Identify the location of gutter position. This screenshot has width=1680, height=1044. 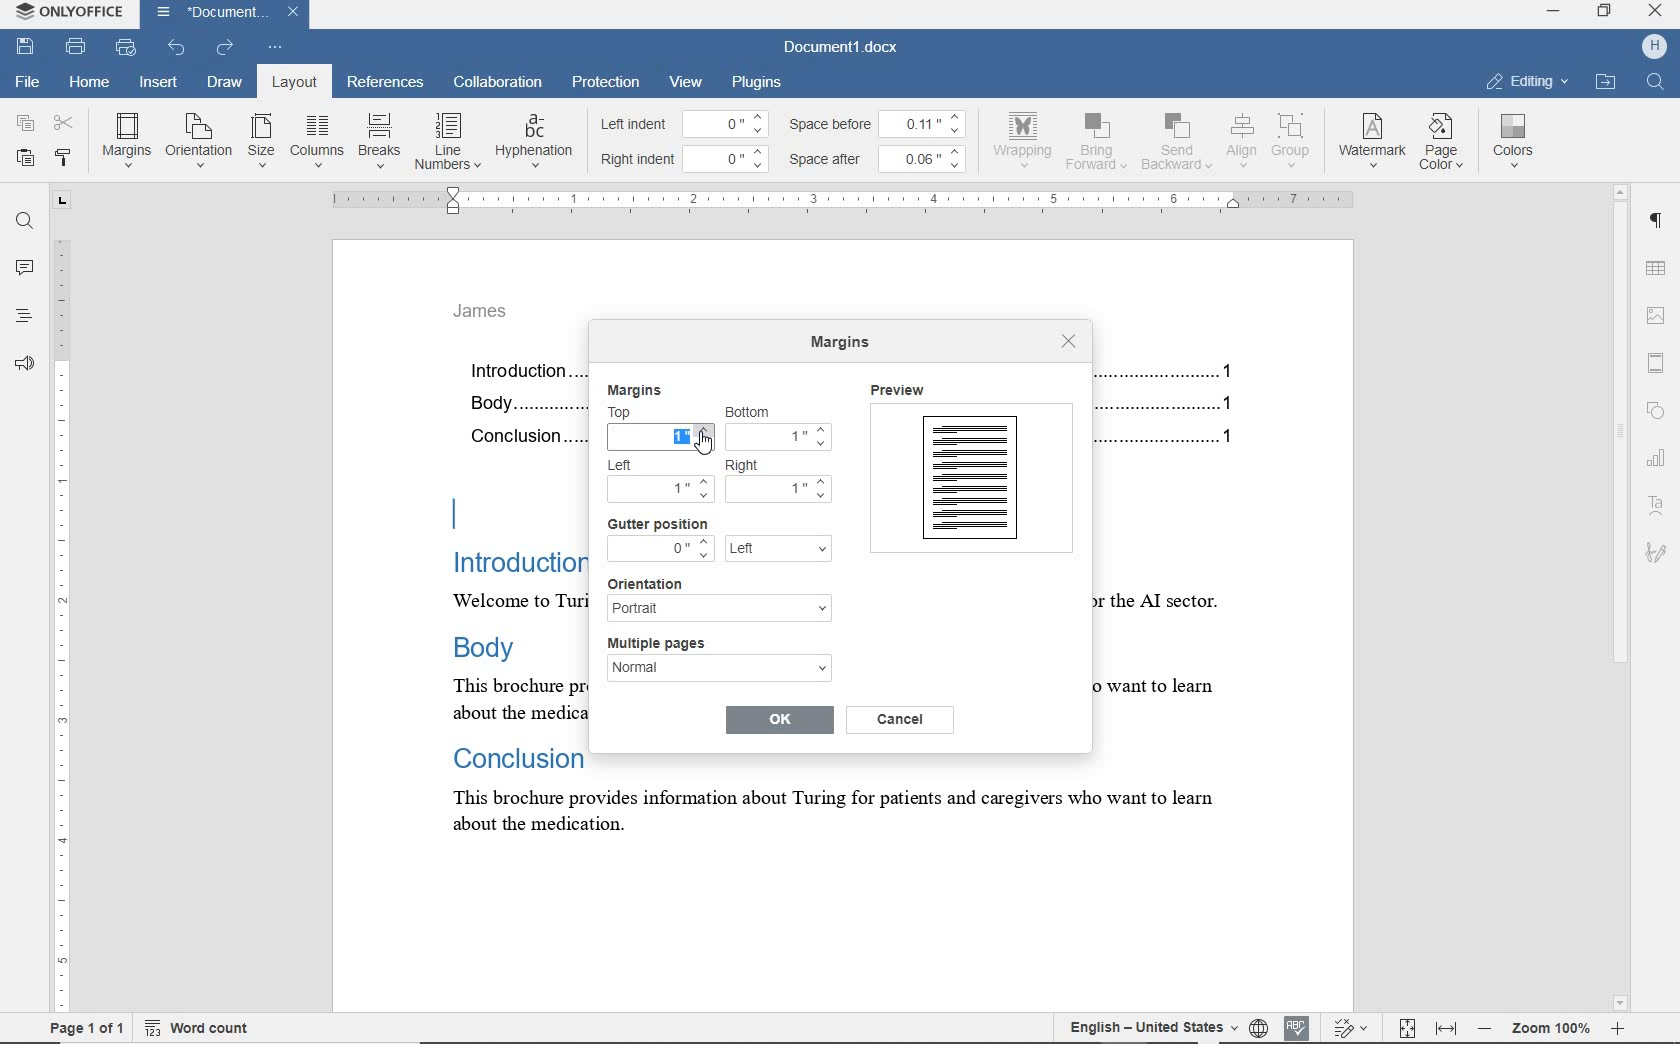
(658, 524).